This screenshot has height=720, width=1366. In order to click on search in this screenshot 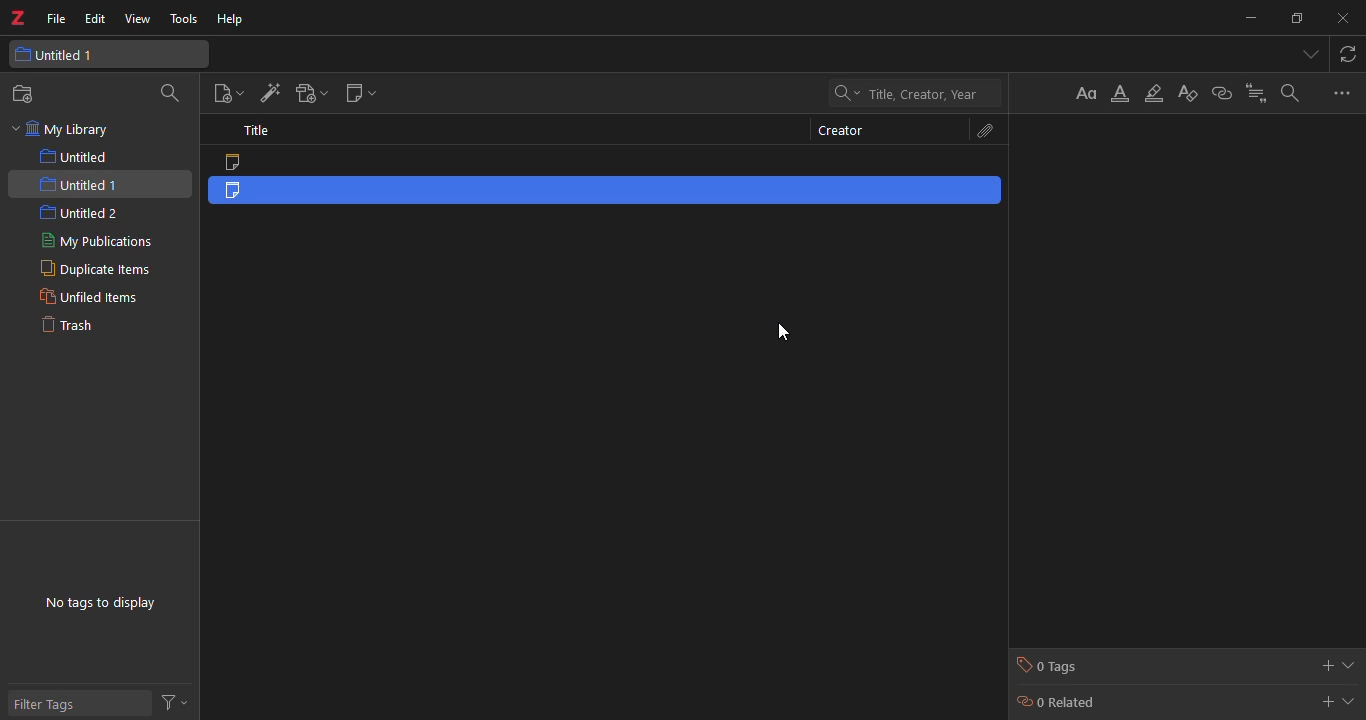, I will do `click(170, 95)`.